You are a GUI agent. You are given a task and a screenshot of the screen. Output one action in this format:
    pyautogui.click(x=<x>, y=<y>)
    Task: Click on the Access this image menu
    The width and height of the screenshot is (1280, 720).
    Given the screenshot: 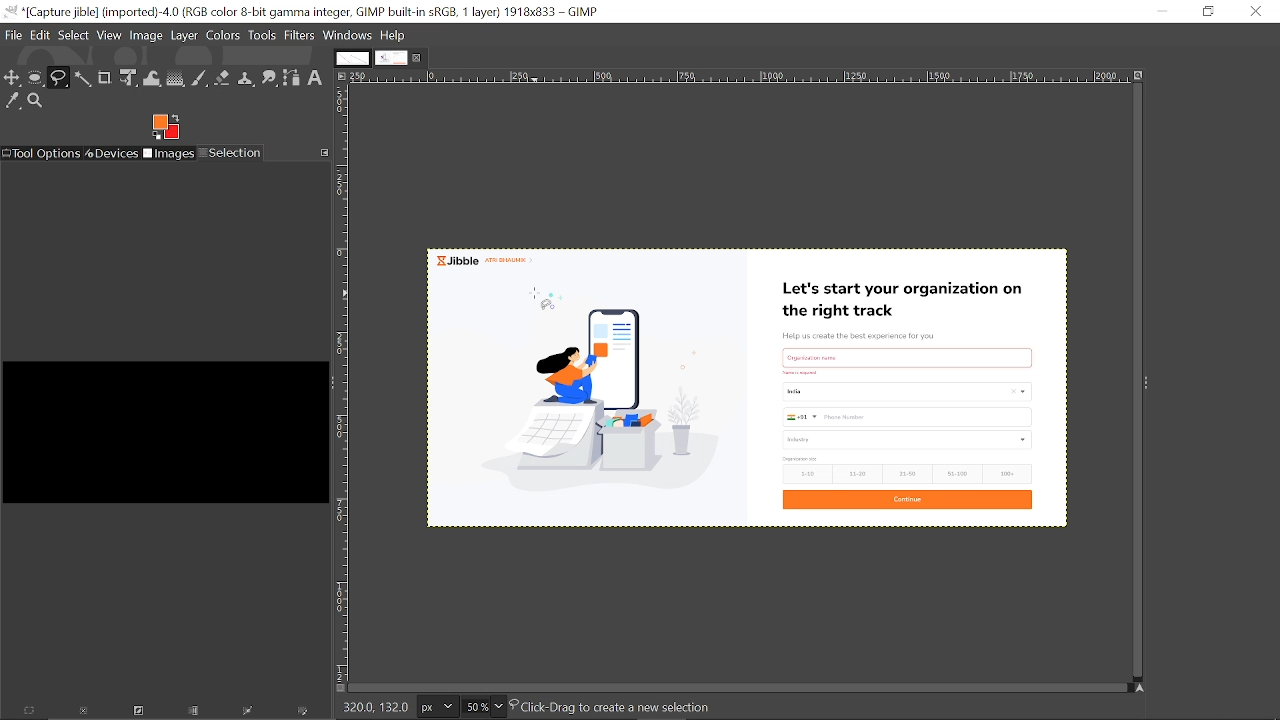 What is the action you would take?
    pyautogui.click(x=342, y=77)
    